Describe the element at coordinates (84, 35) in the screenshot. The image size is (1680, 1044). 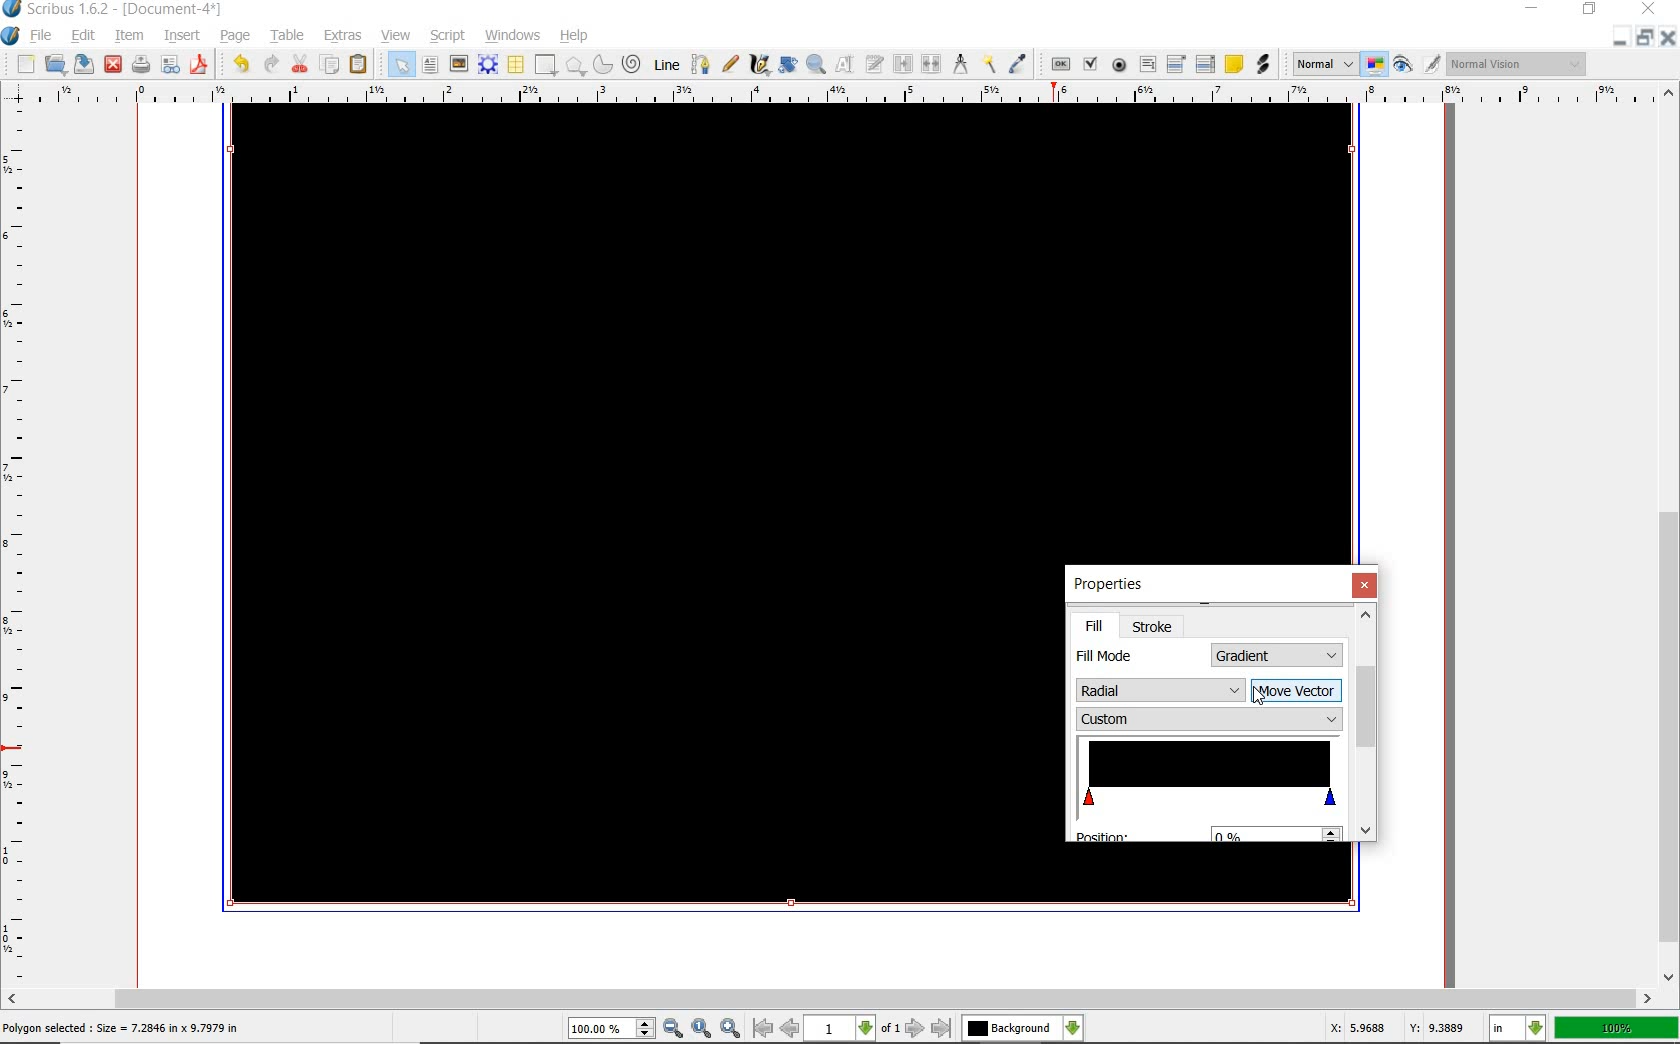
I see `edit` at that location.